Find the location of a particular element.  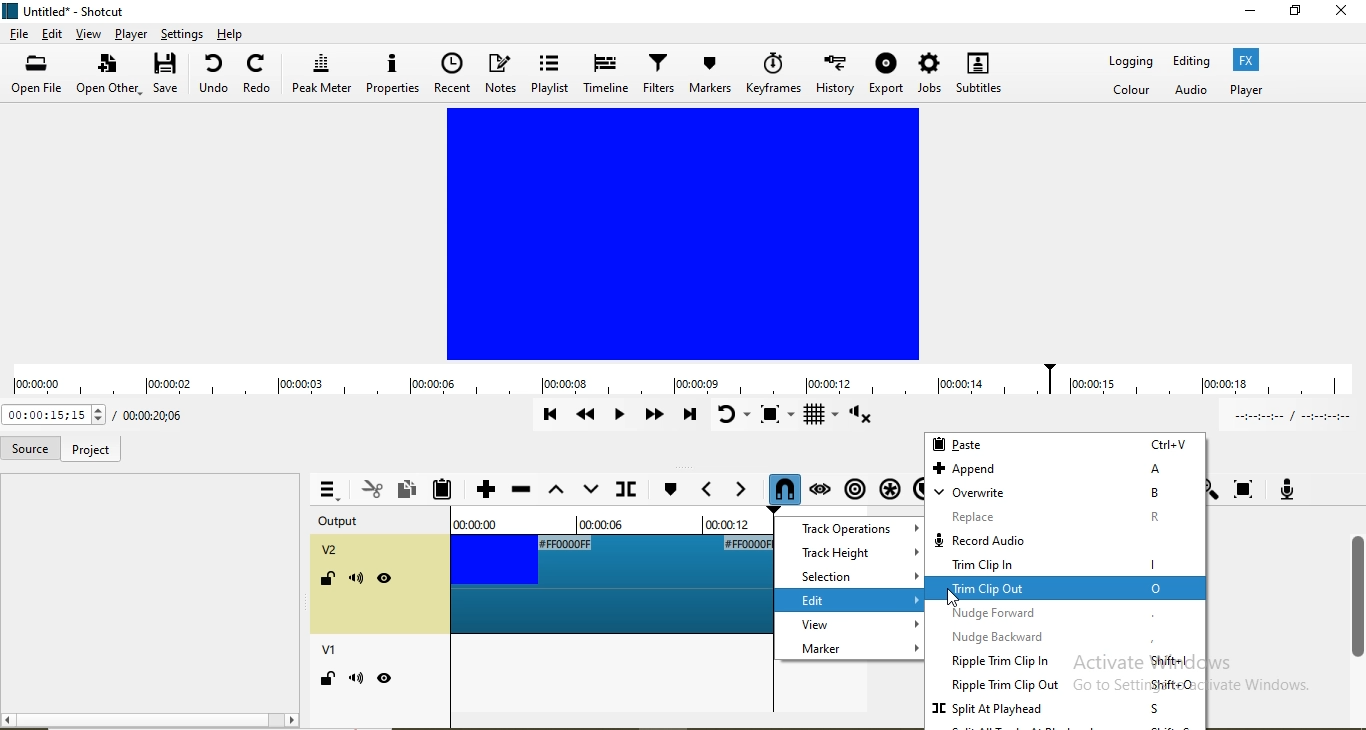

open other is located at coordinates (111, 76).